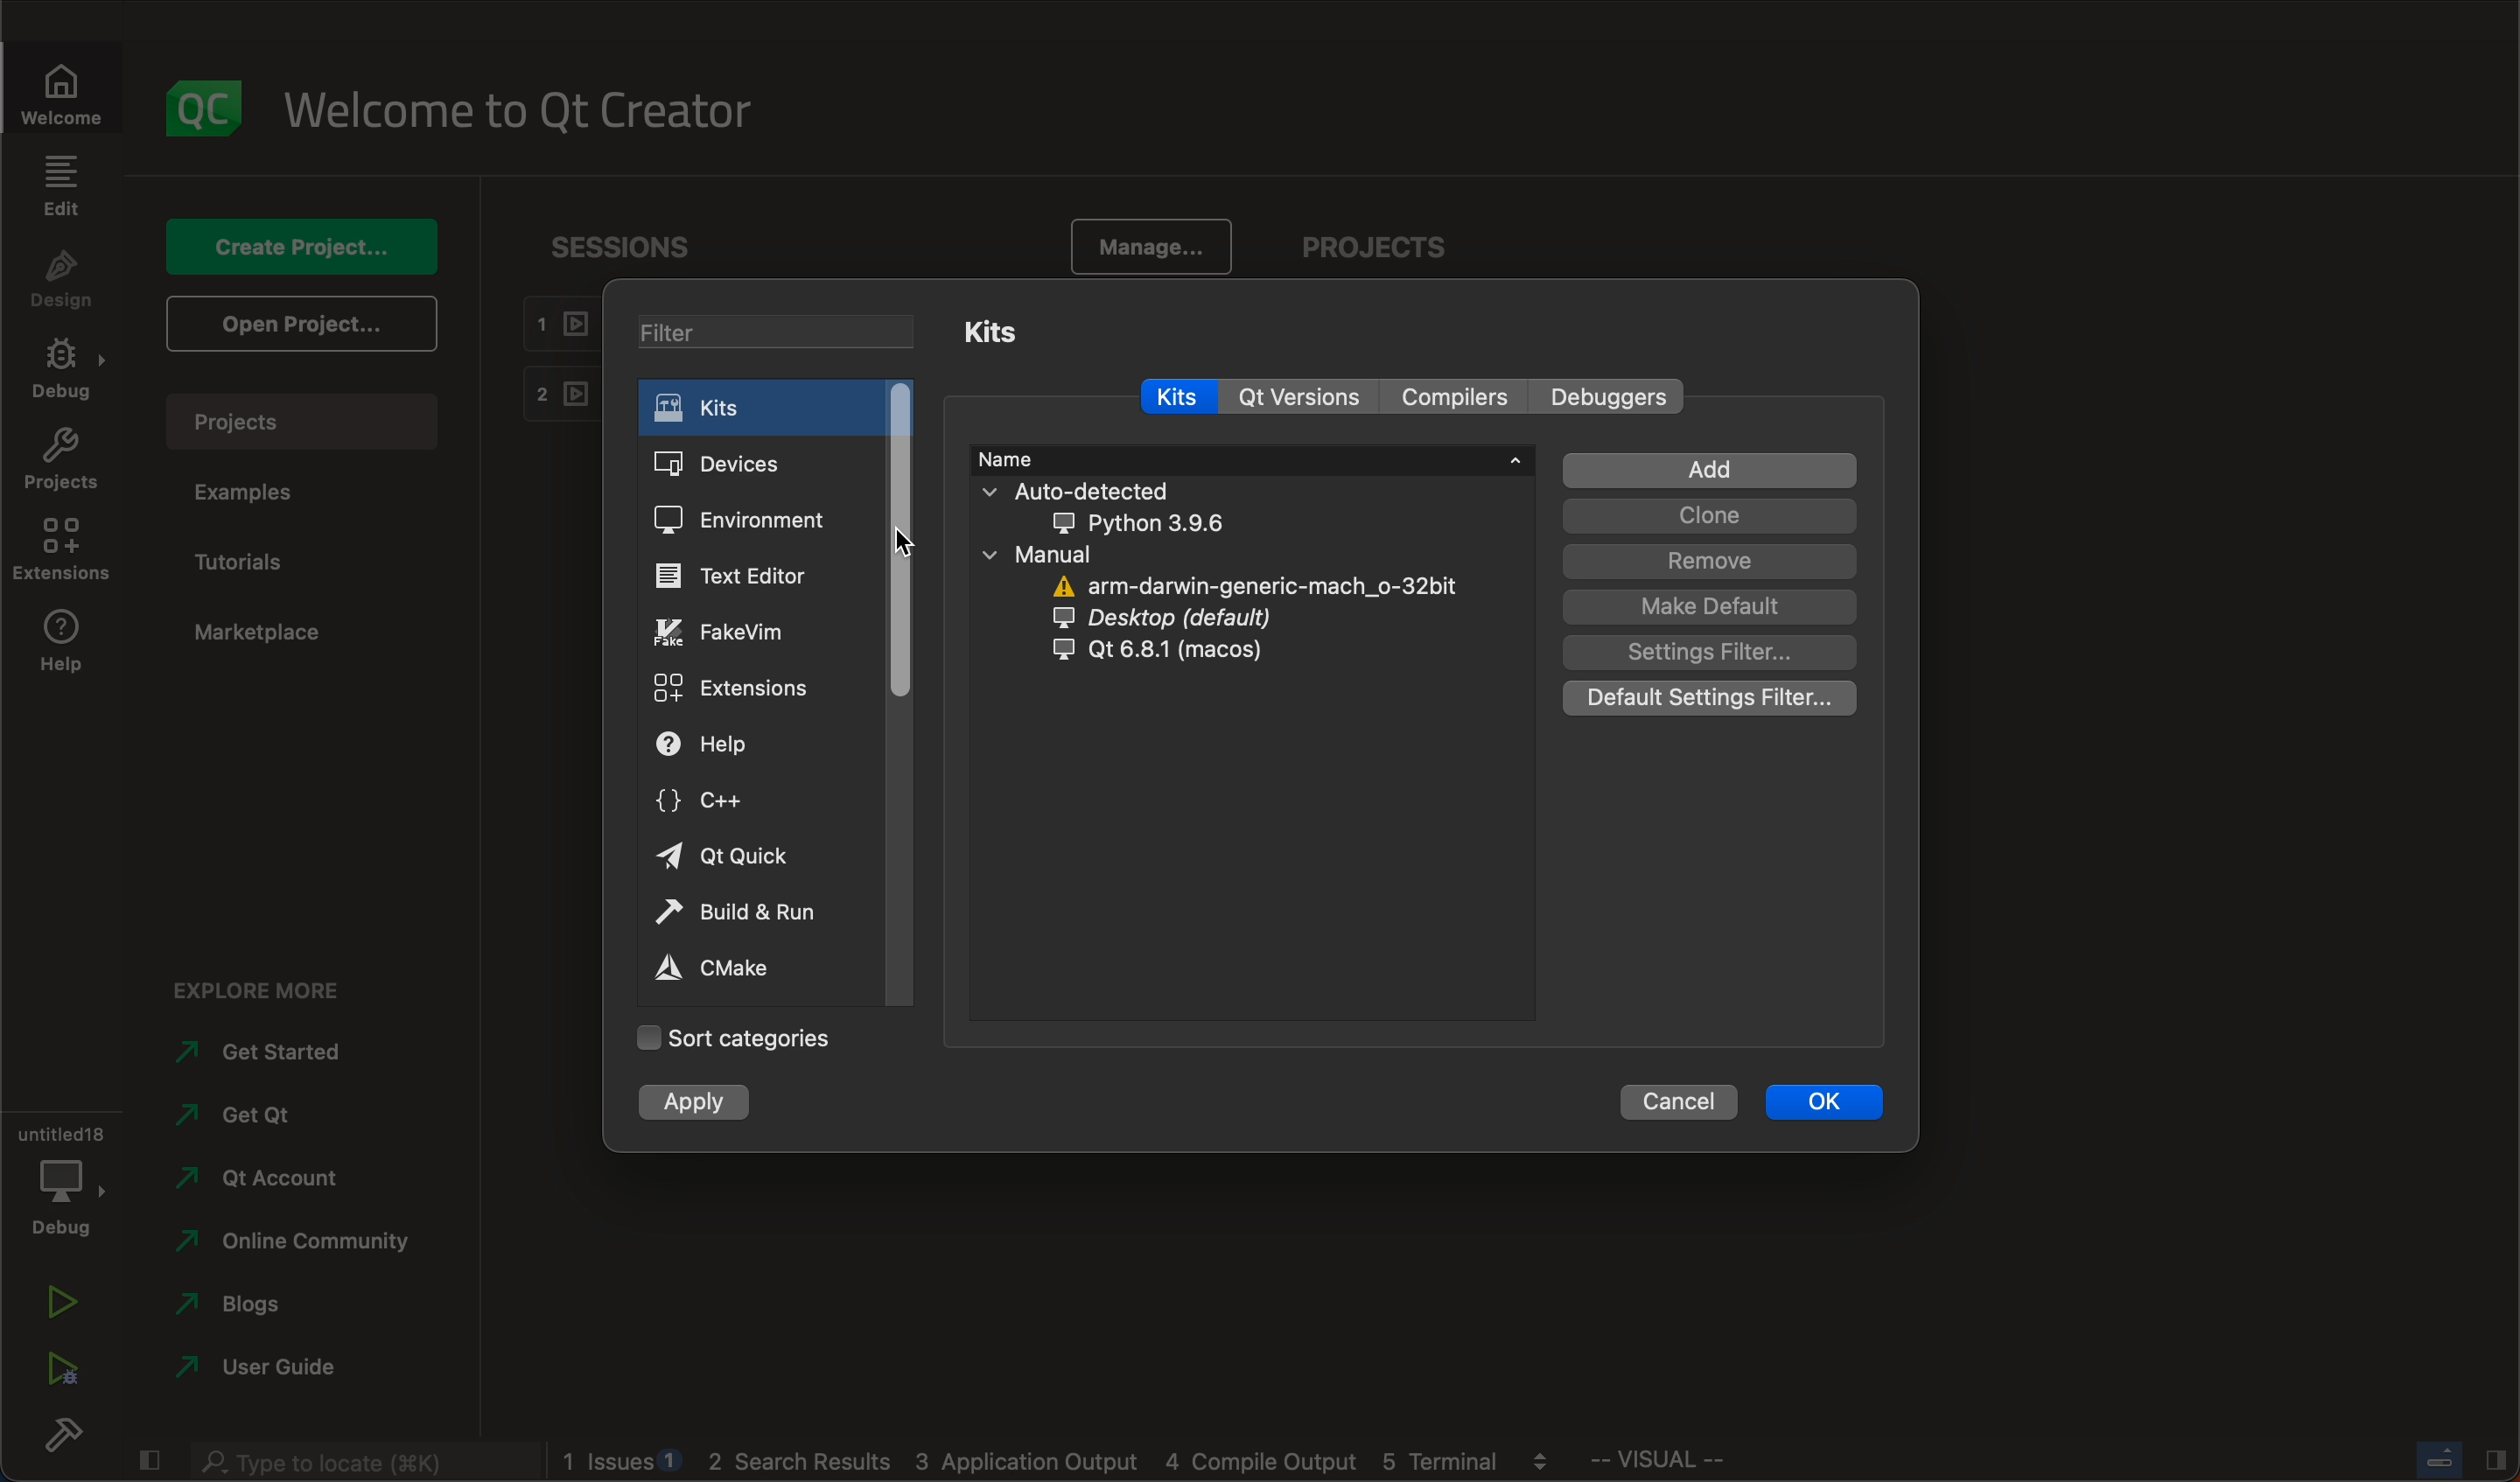 The height and width of the screenshot is (1482, 2520). What do you see at coordinates (289, 1115) in the screenshot?
I see `get qt` at bounding box center [289, 1115].